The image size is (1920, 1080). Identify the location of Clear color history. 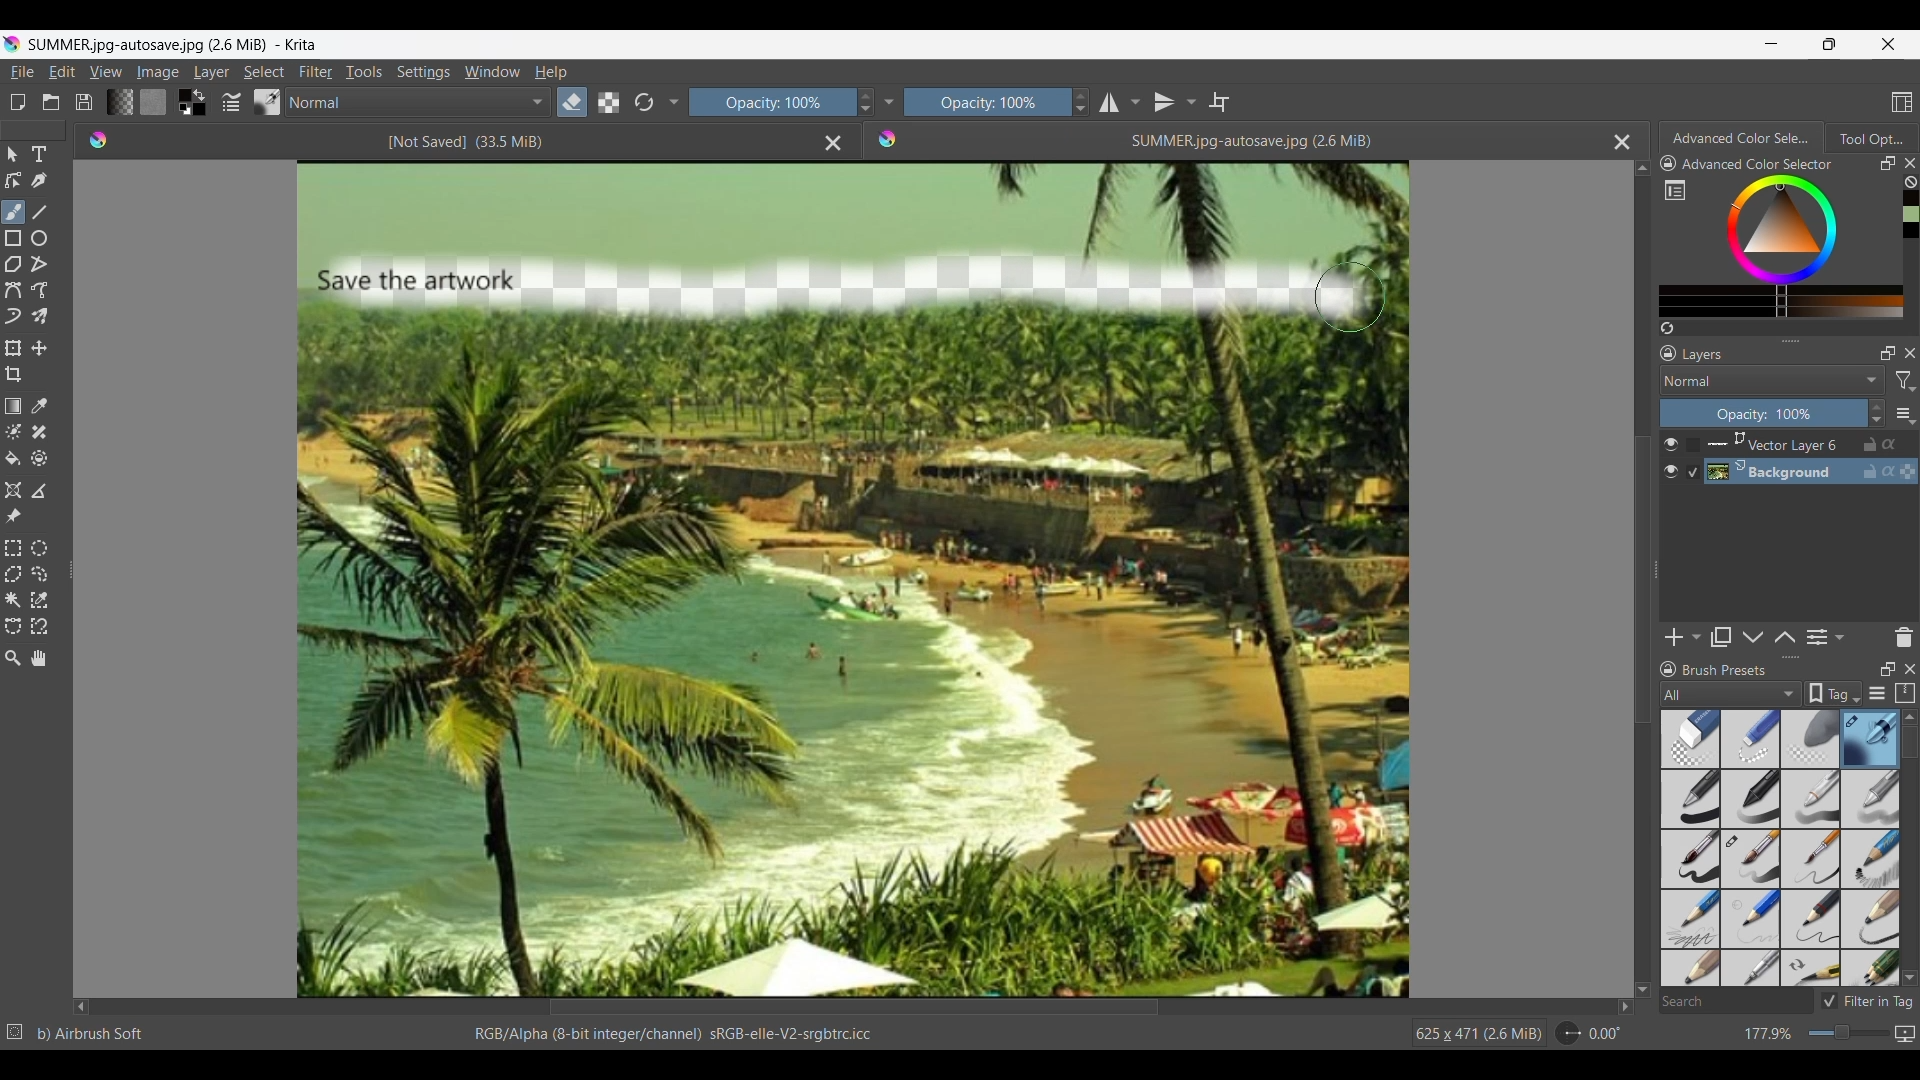
(1910, 182).